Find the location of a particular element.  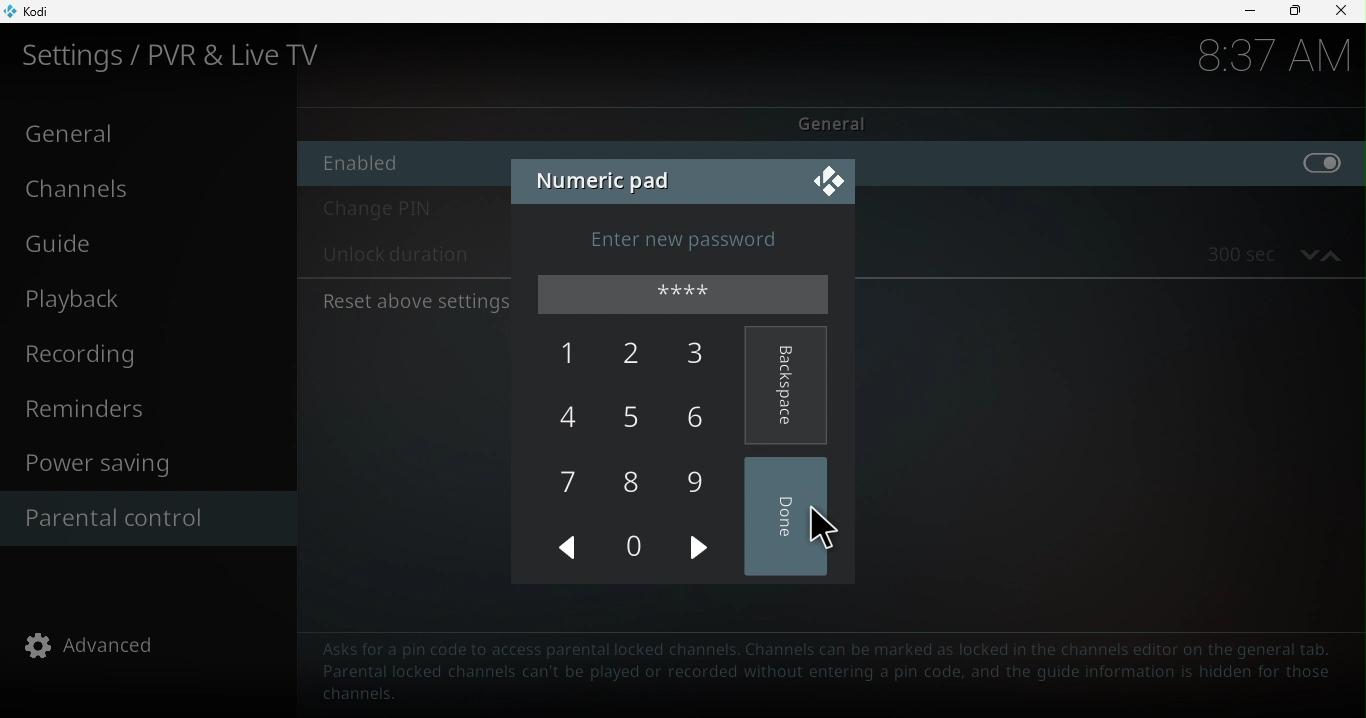

time is located at coordinates (1257, 60).